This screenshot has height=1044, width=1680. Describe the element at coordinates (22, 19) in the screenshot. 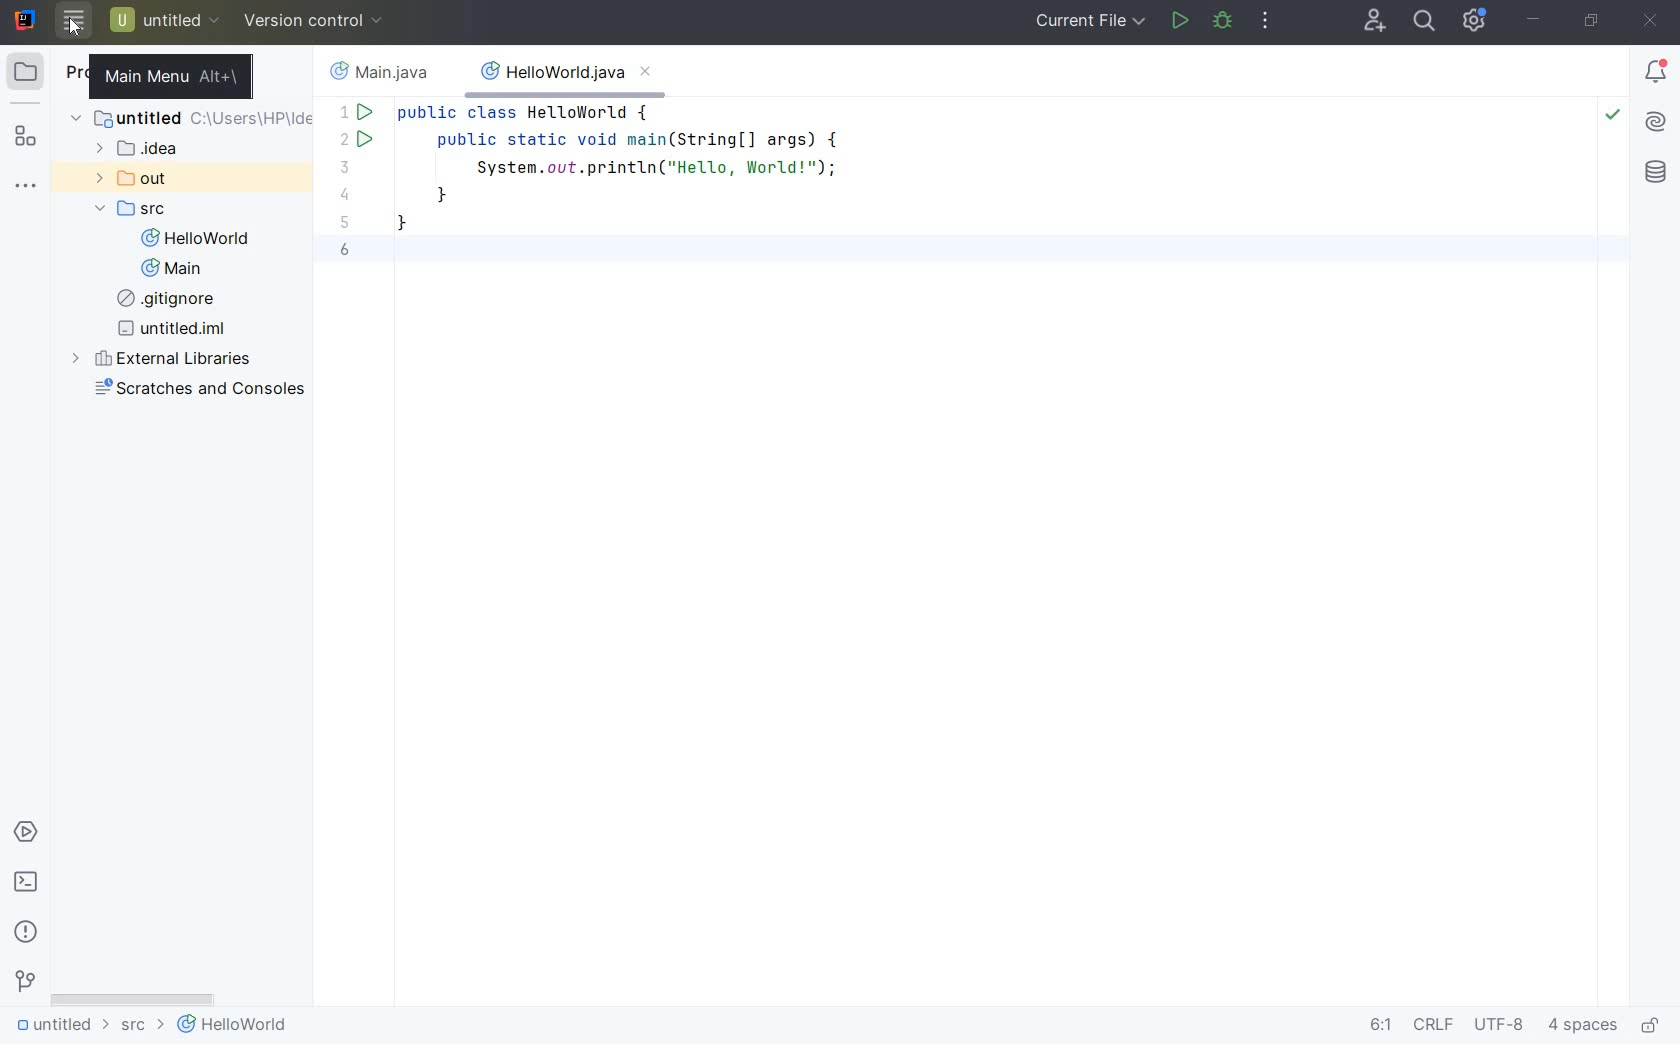

I see `system name` at that location.